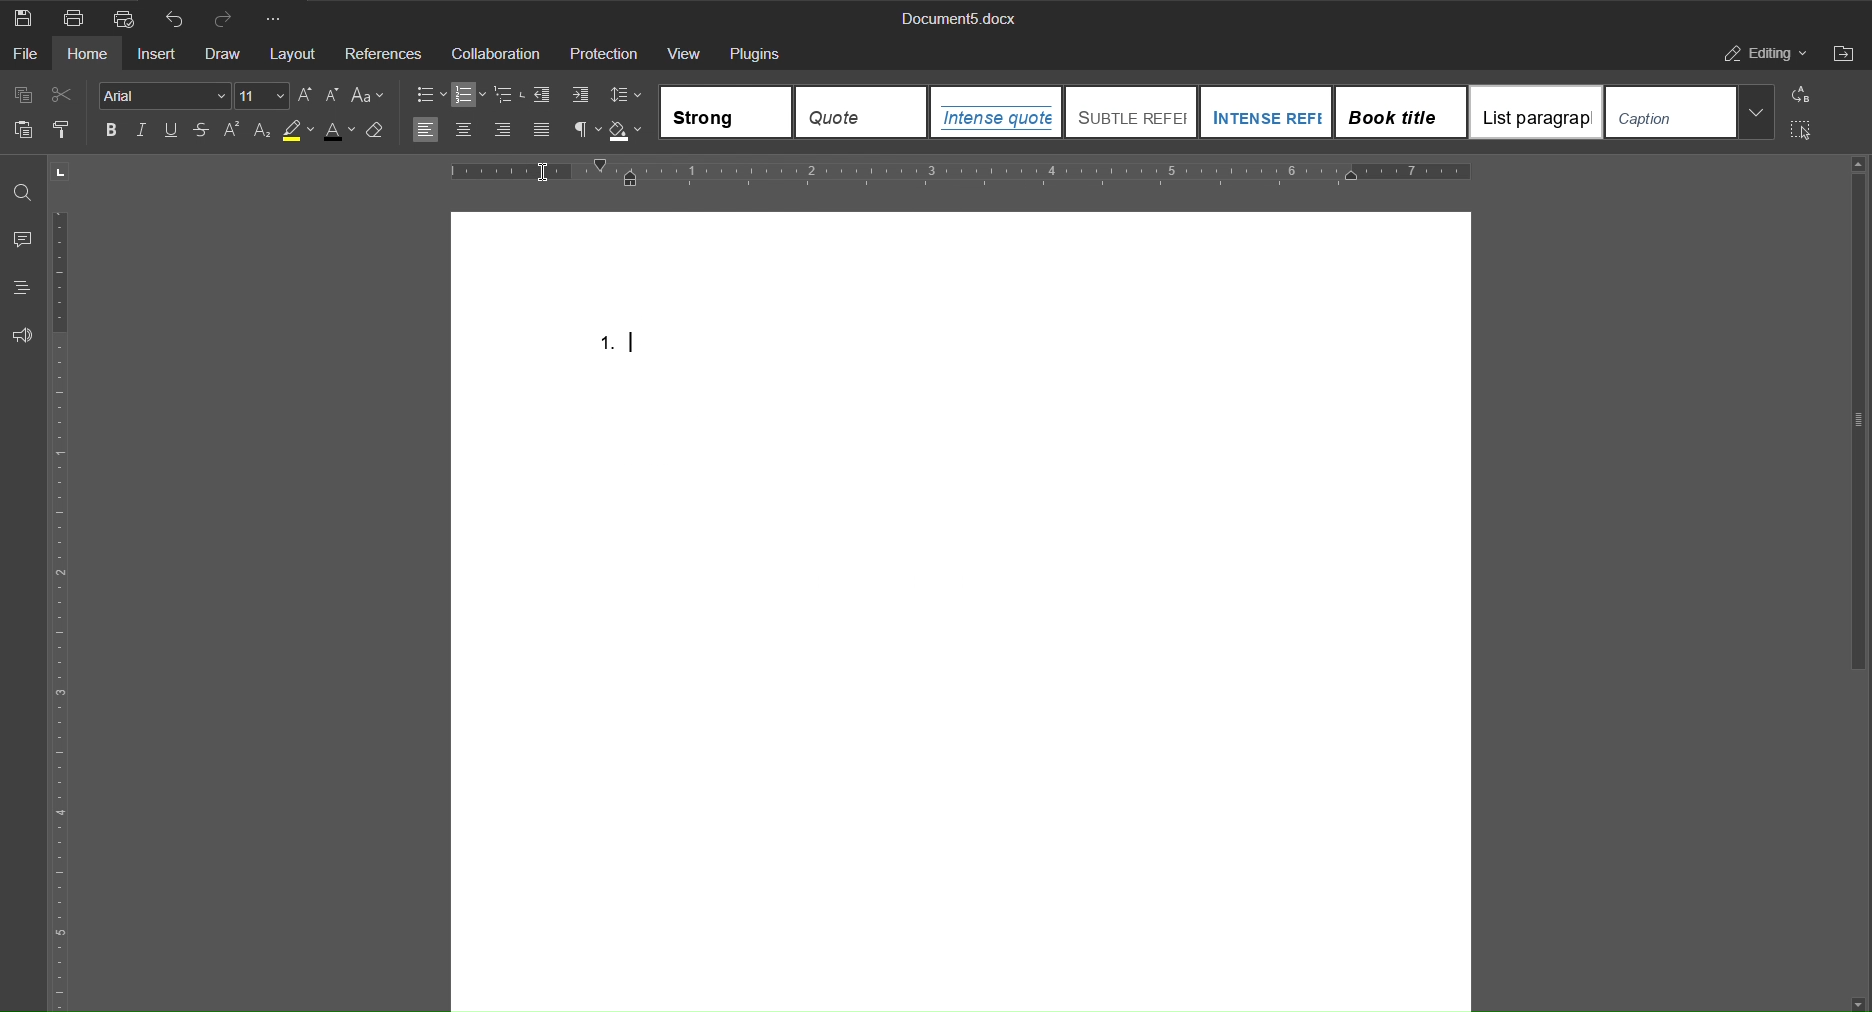 This screenshot has height=1012, width=1872. What do you see at coordinates (606, 56) in the screenshot?
I see `Protection` at bounding box center [606, 56].